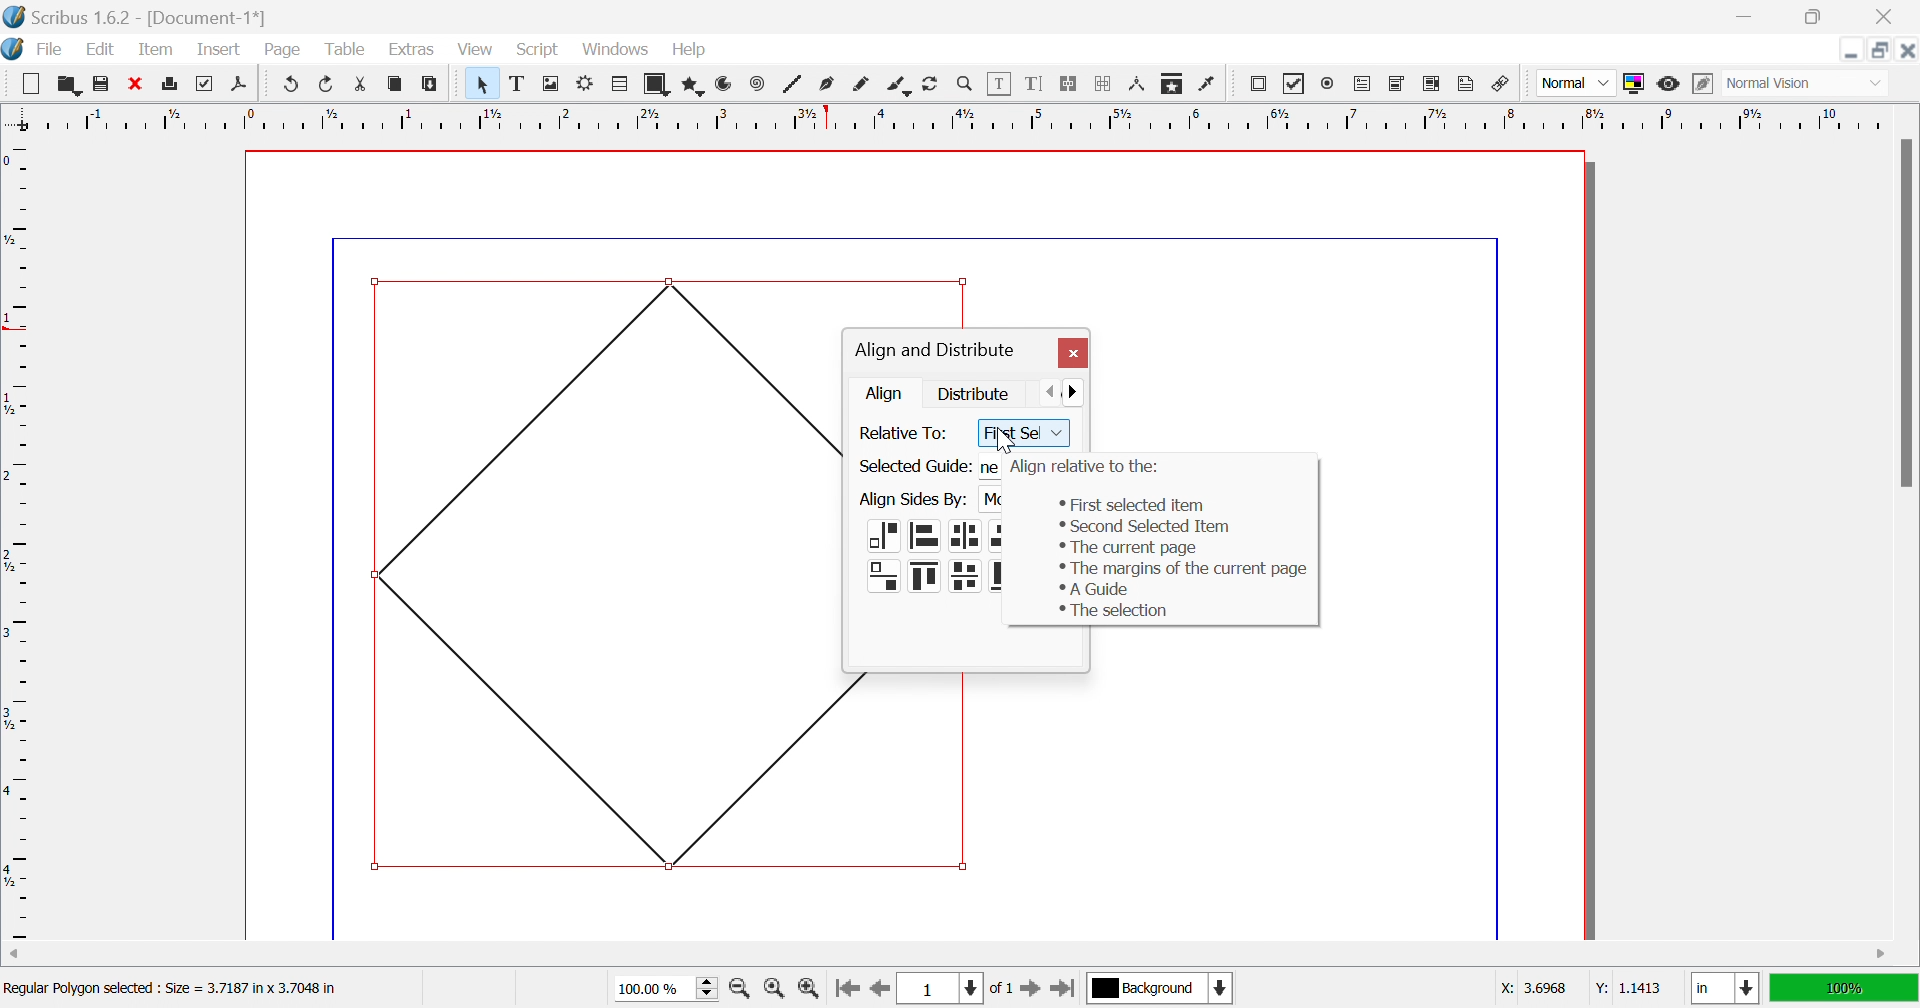 The width and height of the screenshot is (1920, 1008). Describe the element at coordinates (937, 989) in the screenshot. I see `1` at that location.